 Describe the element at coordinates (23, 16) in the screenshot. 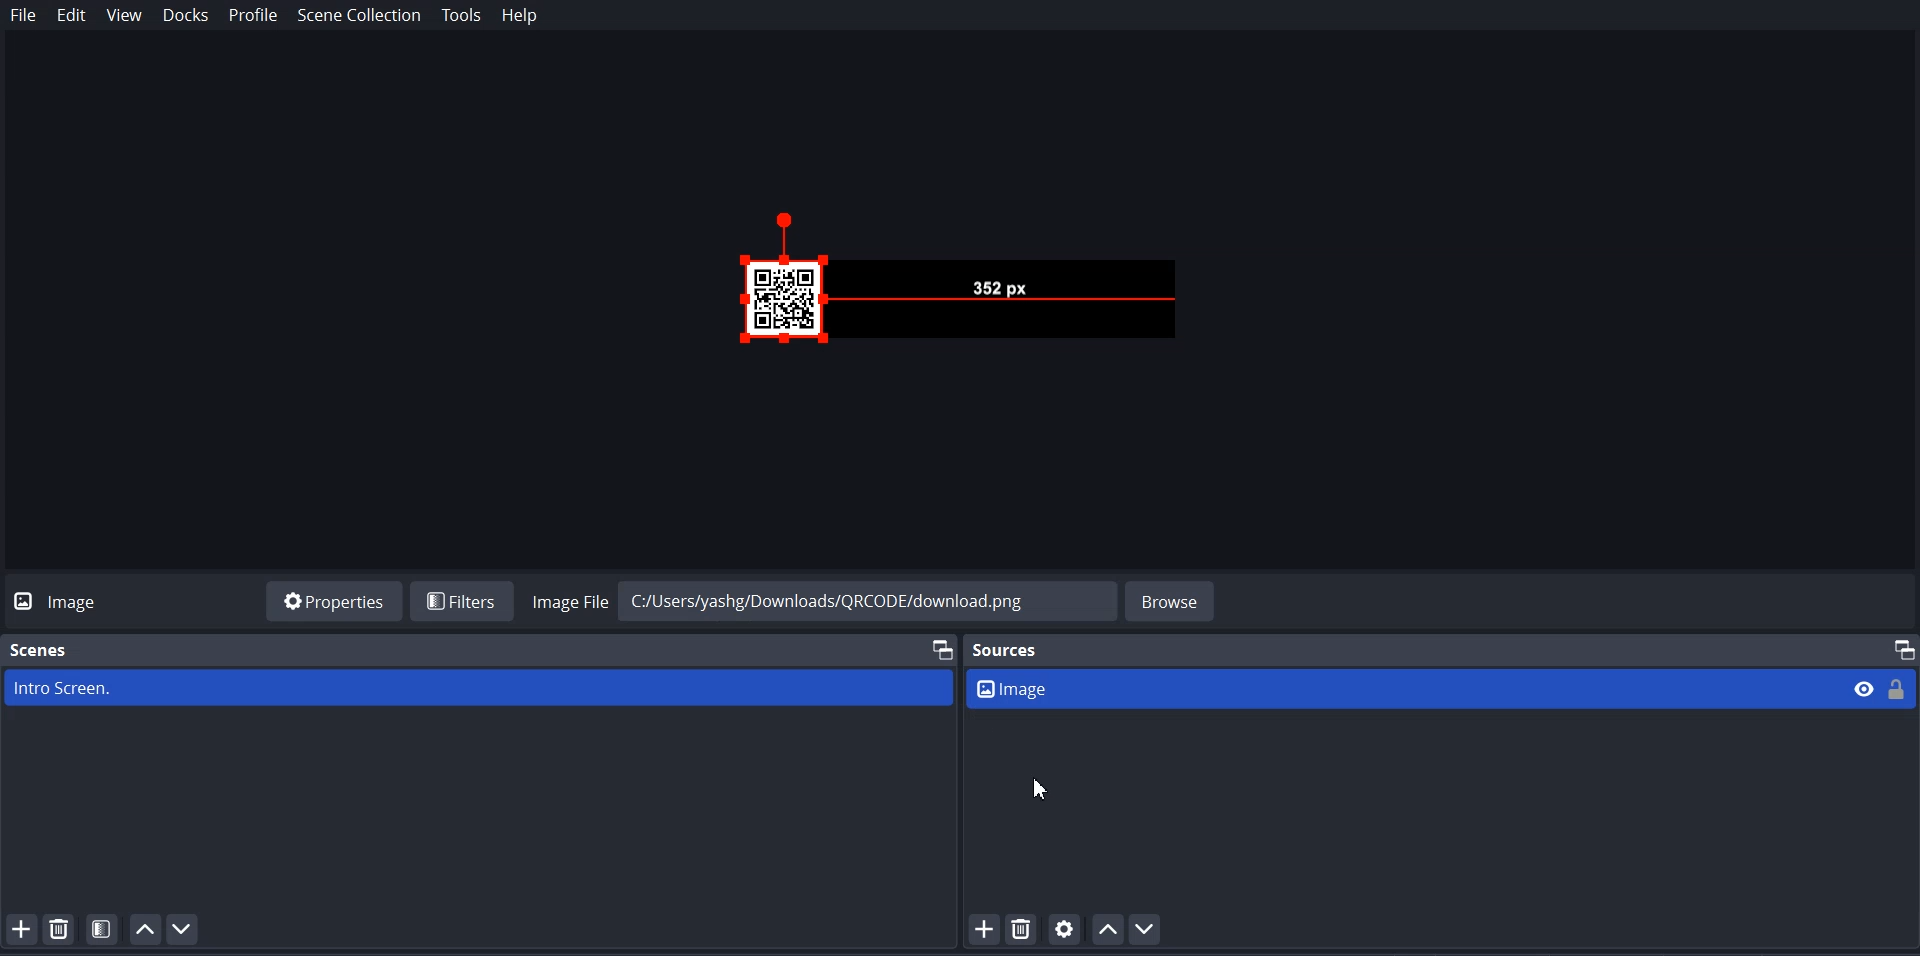

I see `File` at that location.